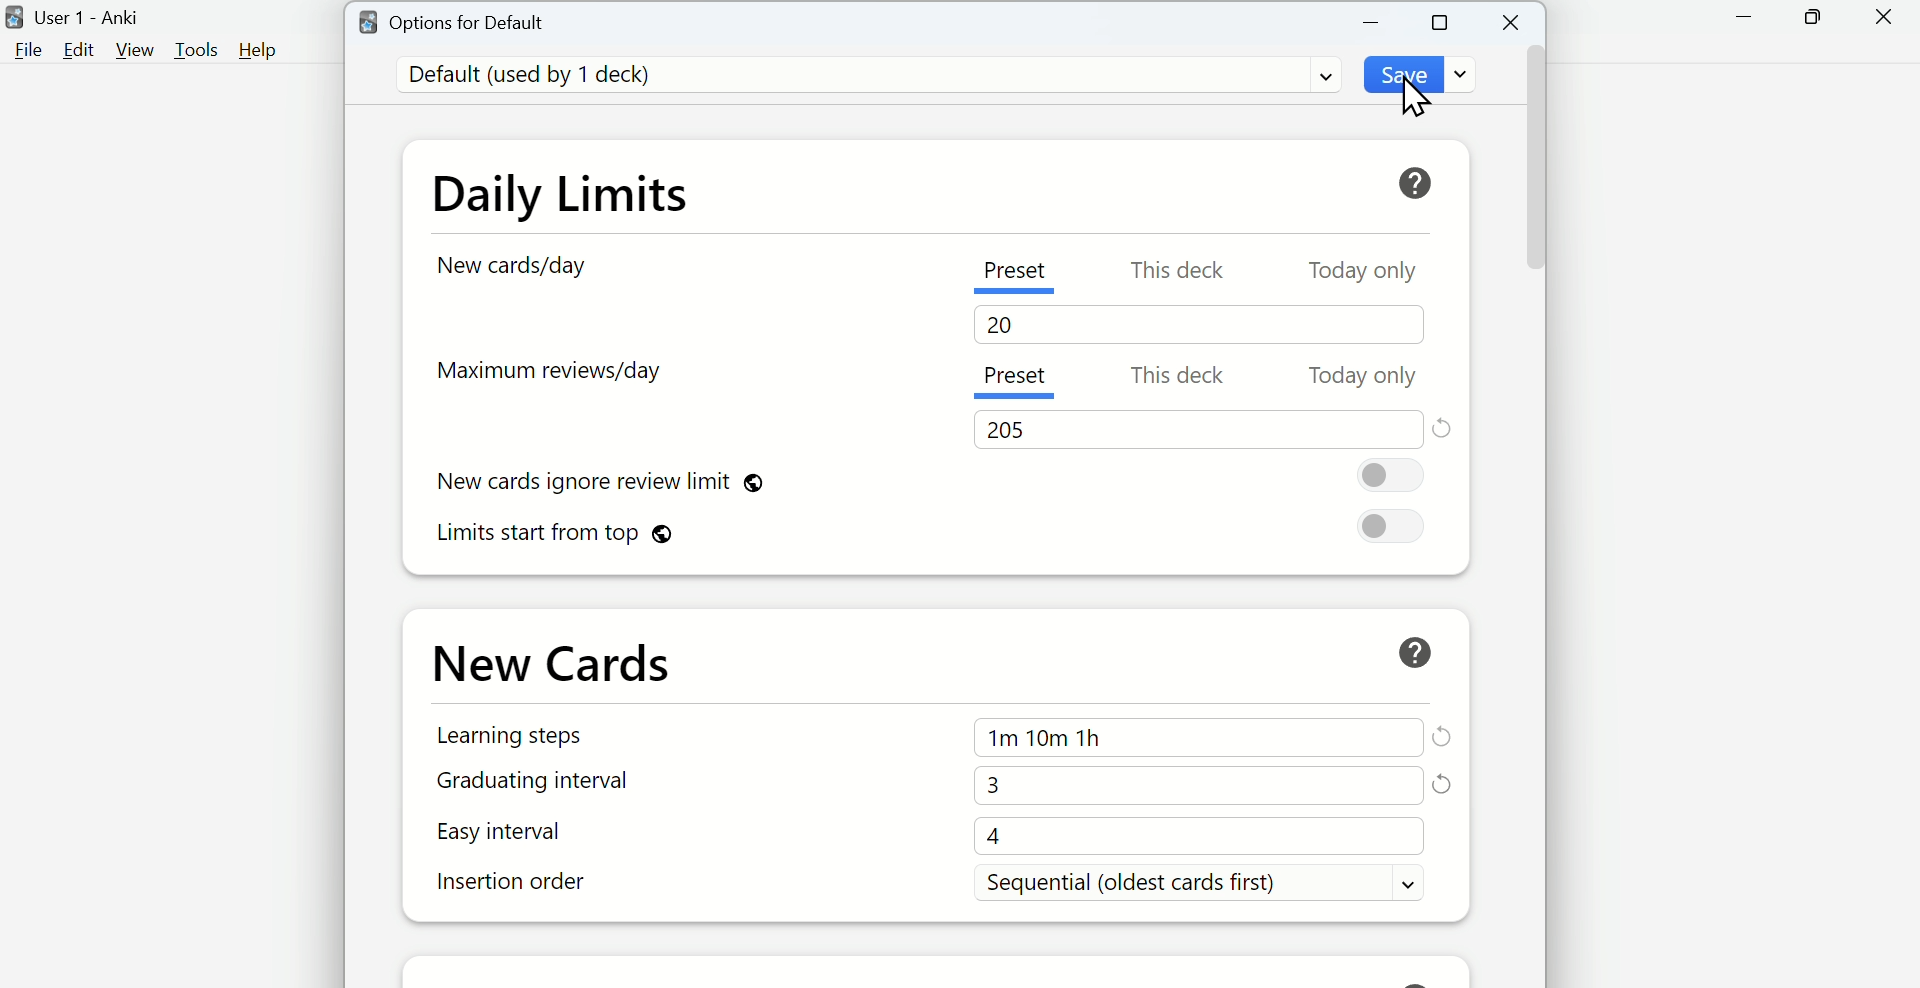  What do you see at coordinates (1813, 23) in the screenshot?
I see `Maximize` at bounding box center [1813, 23].